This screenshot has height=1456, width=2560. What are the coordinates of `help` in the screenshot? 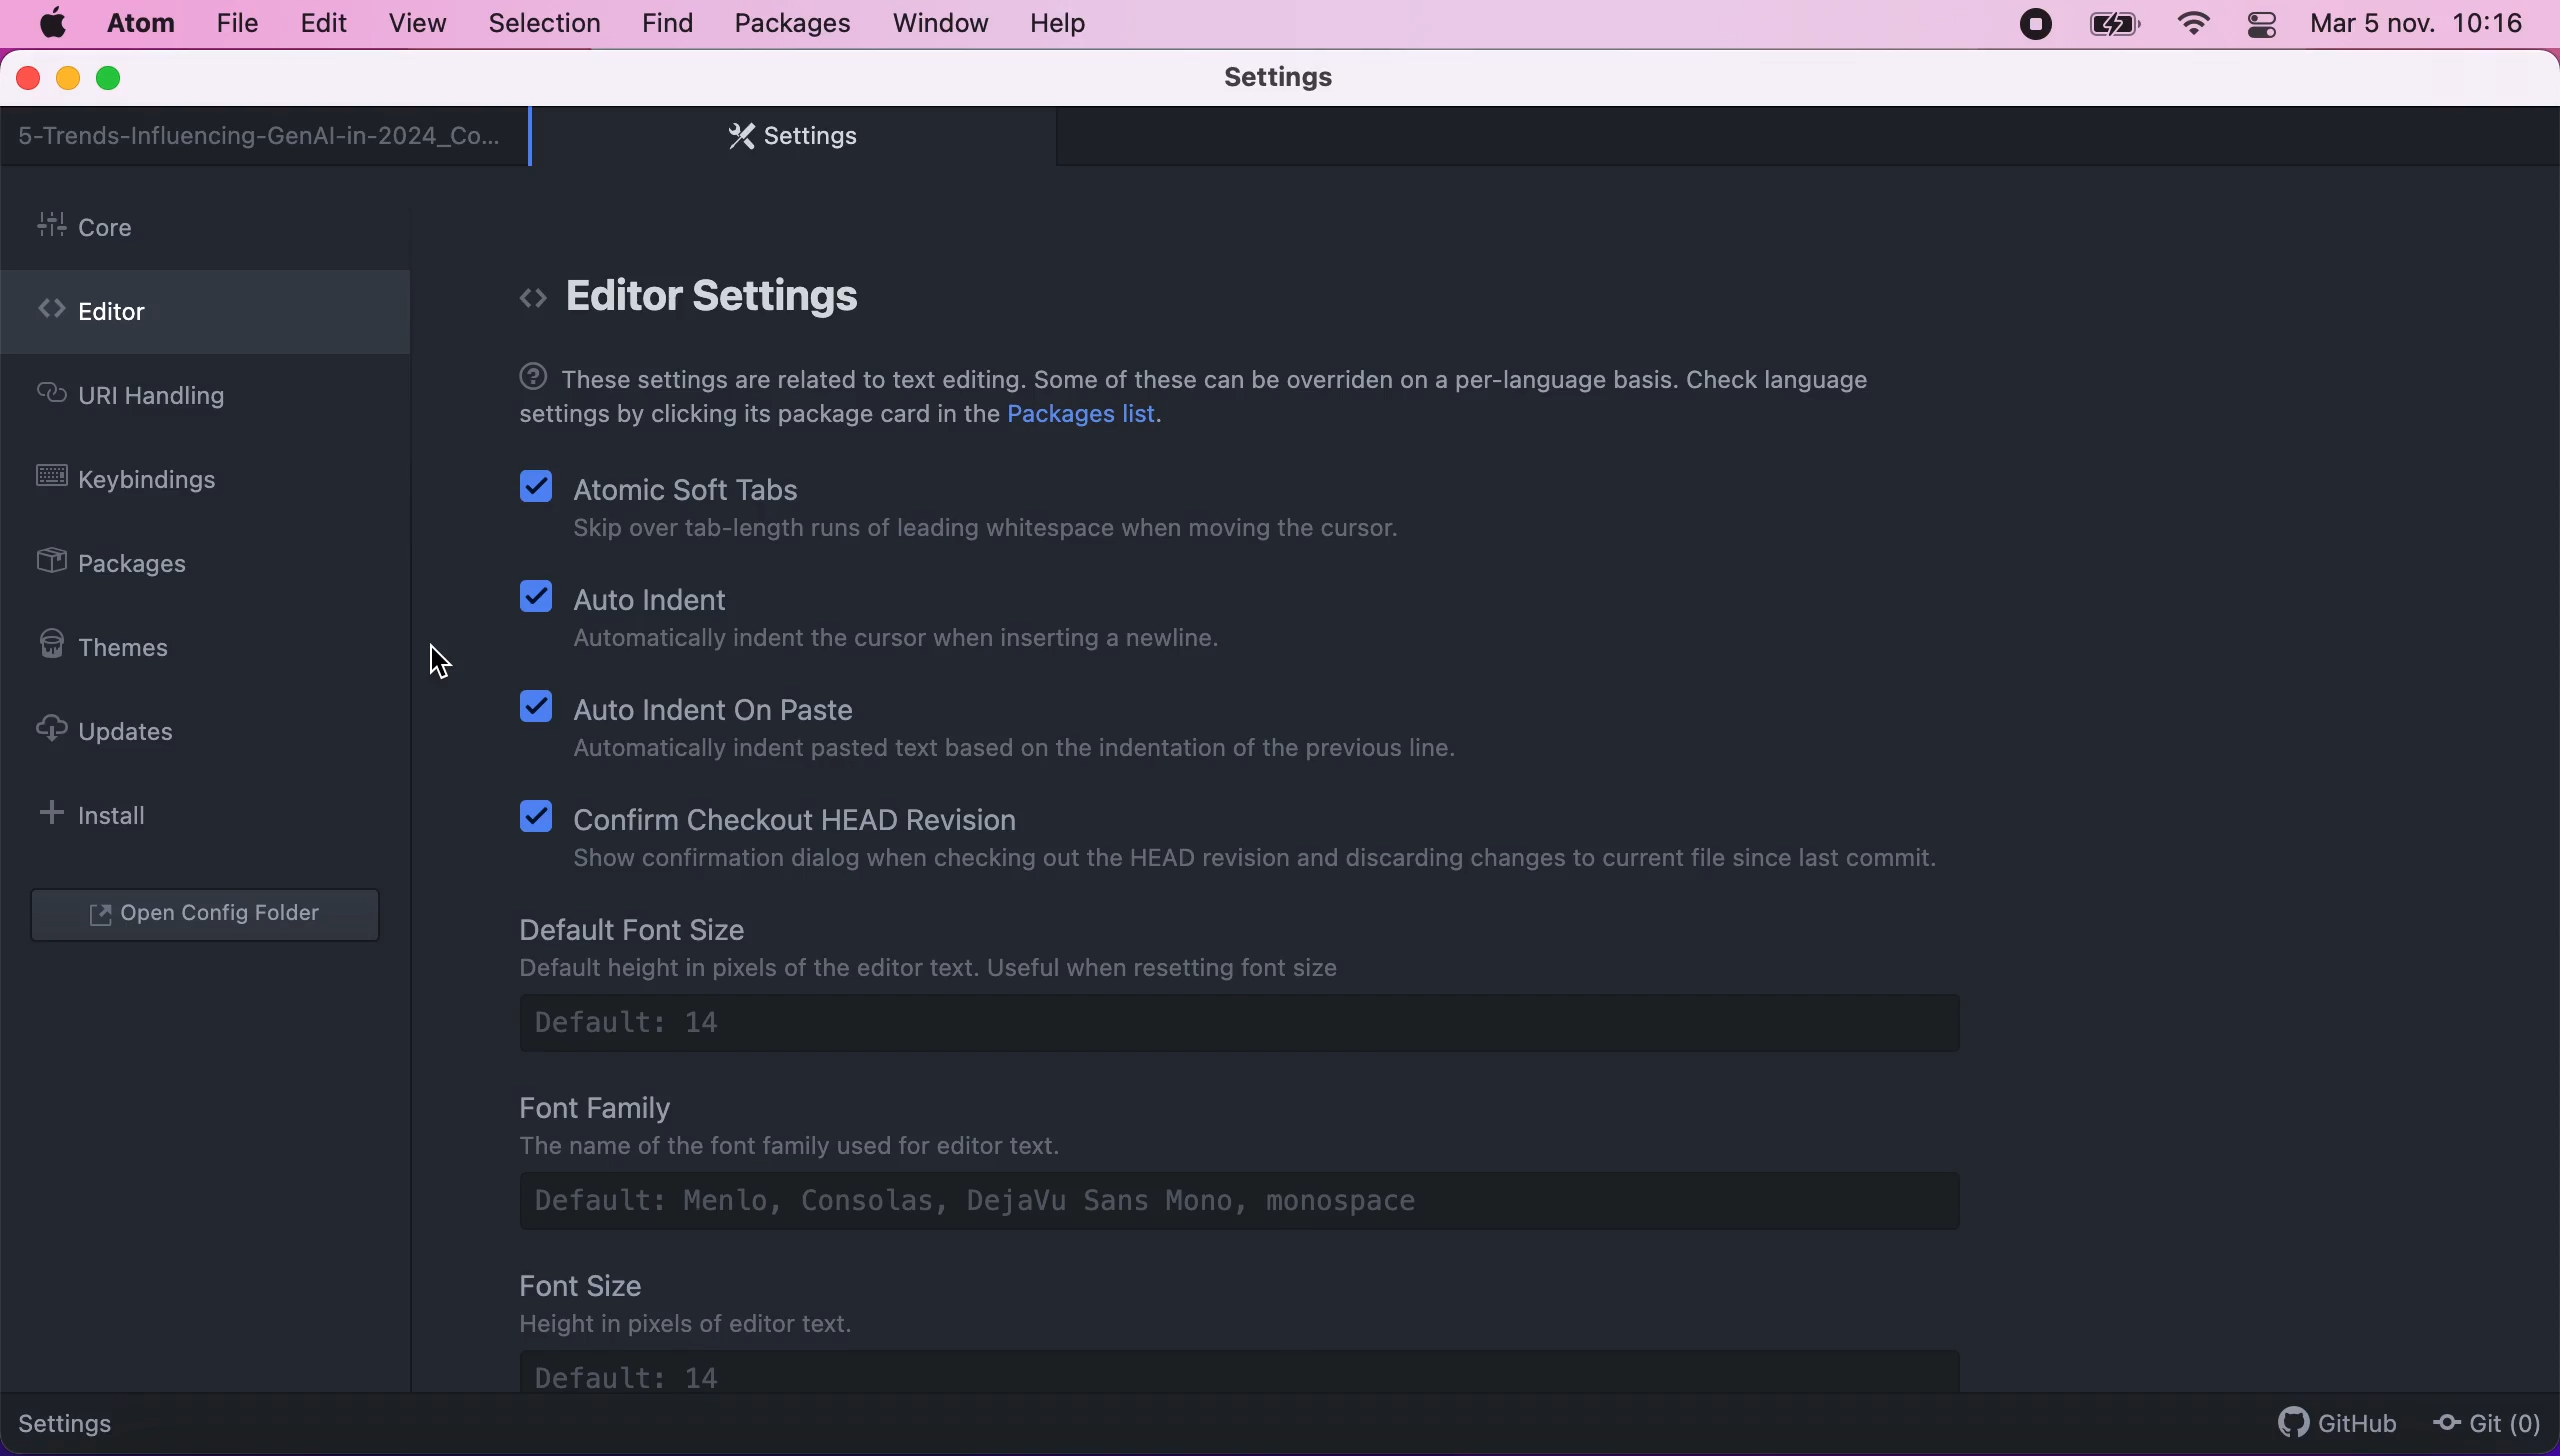 It's located at (1064, 23).